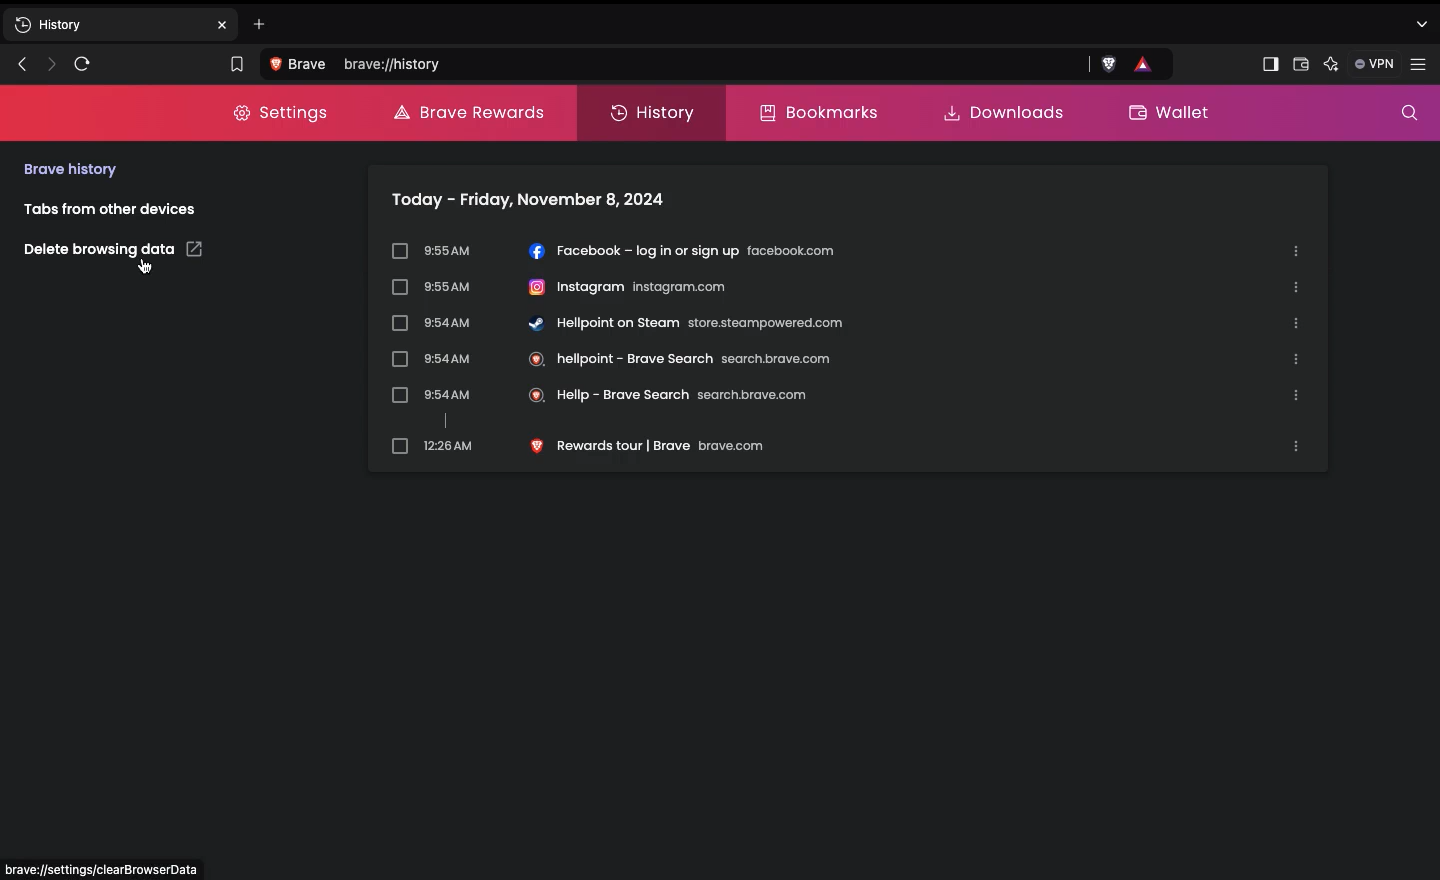 The image size is (1440, 880). What do you see at coordinates (824, 112) in the screenshot?
I see `Bookmarks` at bounding box center [824, 112].